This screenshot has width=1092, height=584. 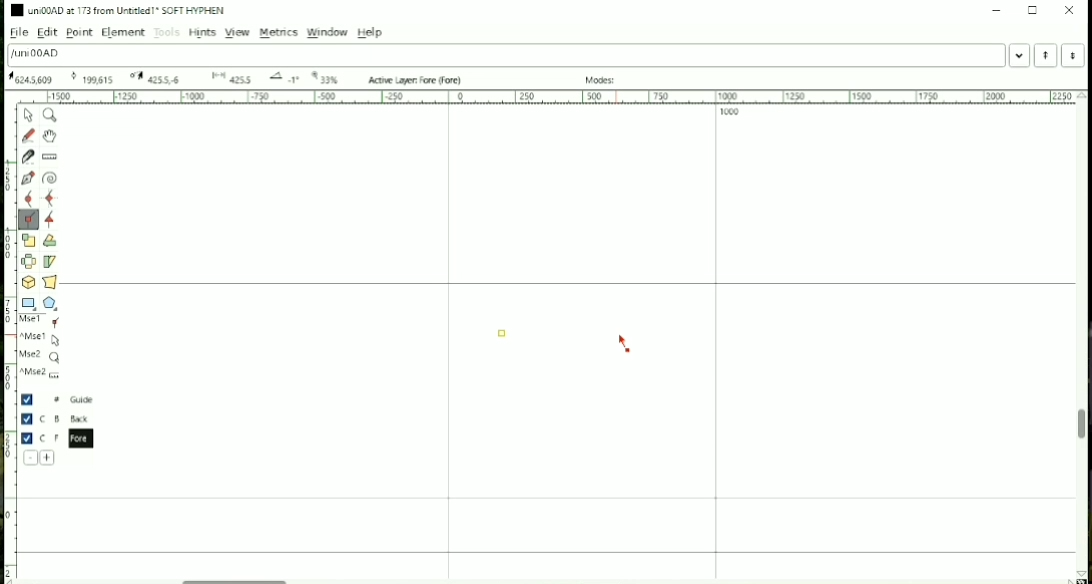 What do you see at coordinates (30, 115) in the screenshot?
I see `Pointer` at bounding box center [30, 115].